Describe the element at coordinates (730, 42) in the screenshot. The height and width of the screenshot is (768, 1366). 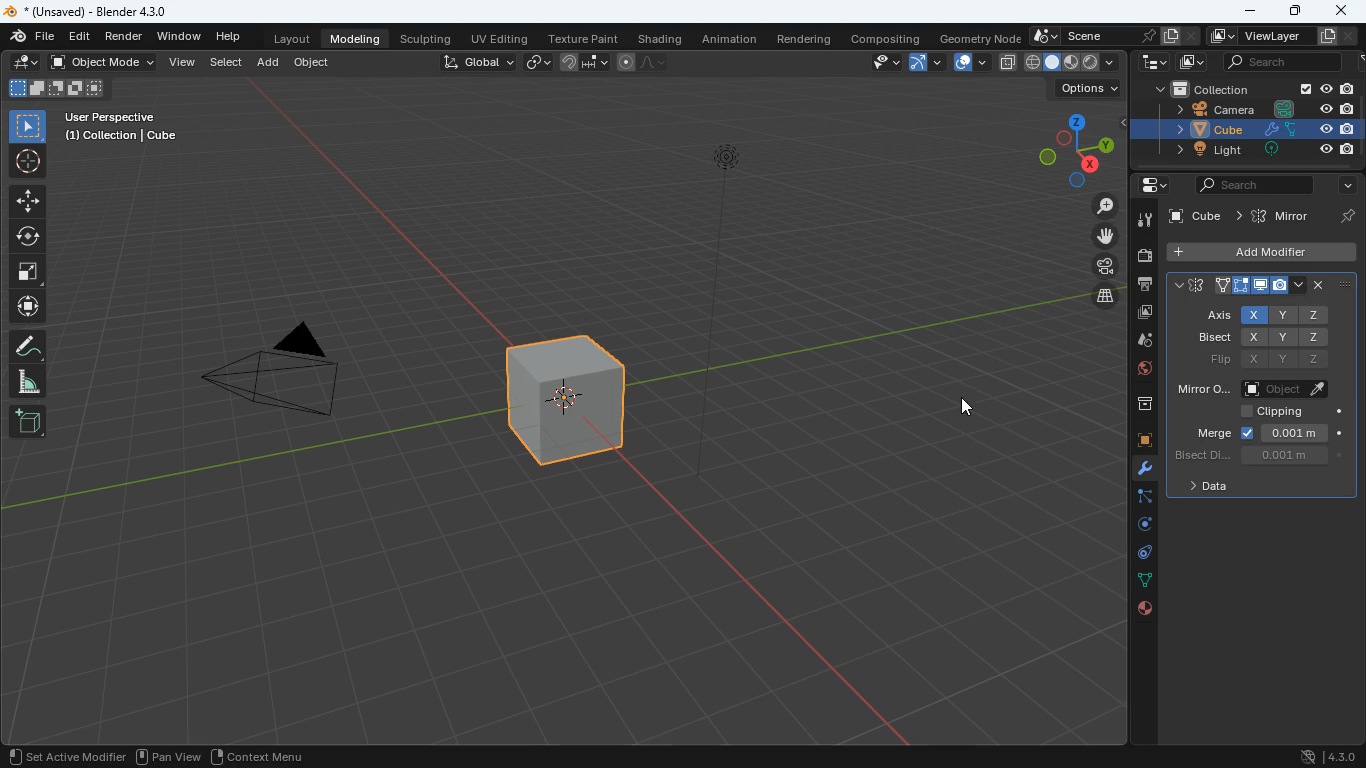
I see `animation` at that location.